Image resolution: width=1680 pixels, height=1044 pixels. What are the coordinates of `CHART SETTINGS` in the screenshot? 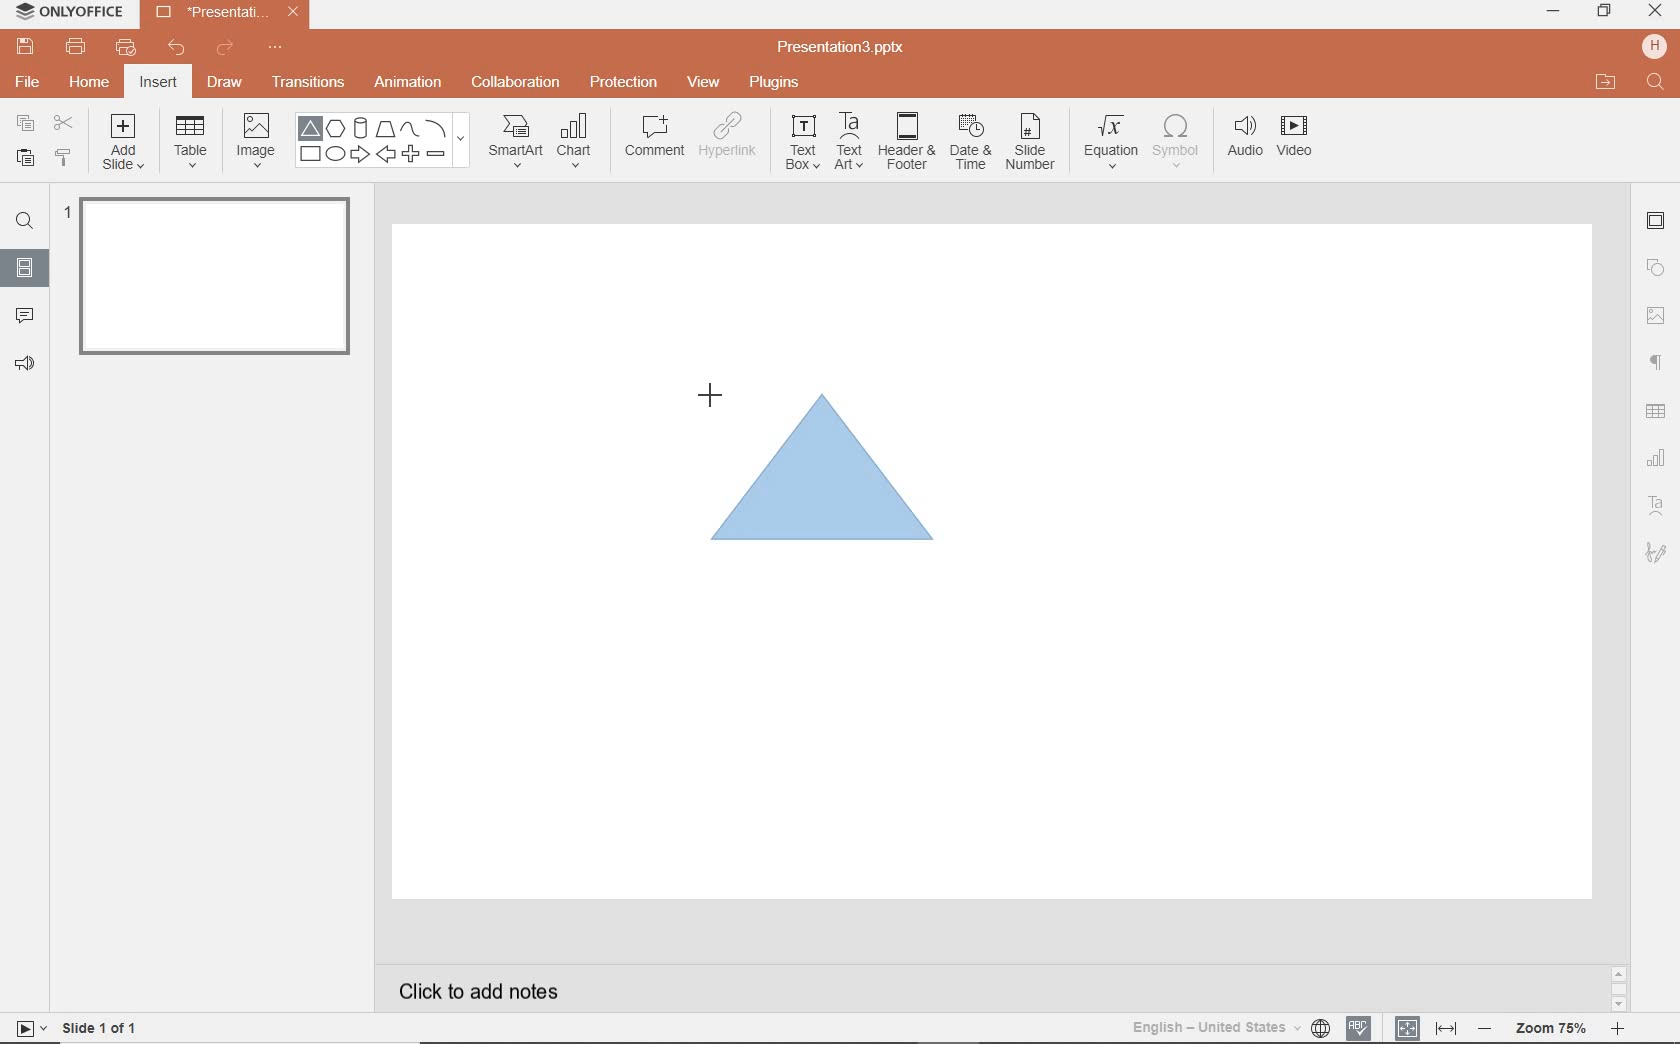 It's located at (1657, 456).